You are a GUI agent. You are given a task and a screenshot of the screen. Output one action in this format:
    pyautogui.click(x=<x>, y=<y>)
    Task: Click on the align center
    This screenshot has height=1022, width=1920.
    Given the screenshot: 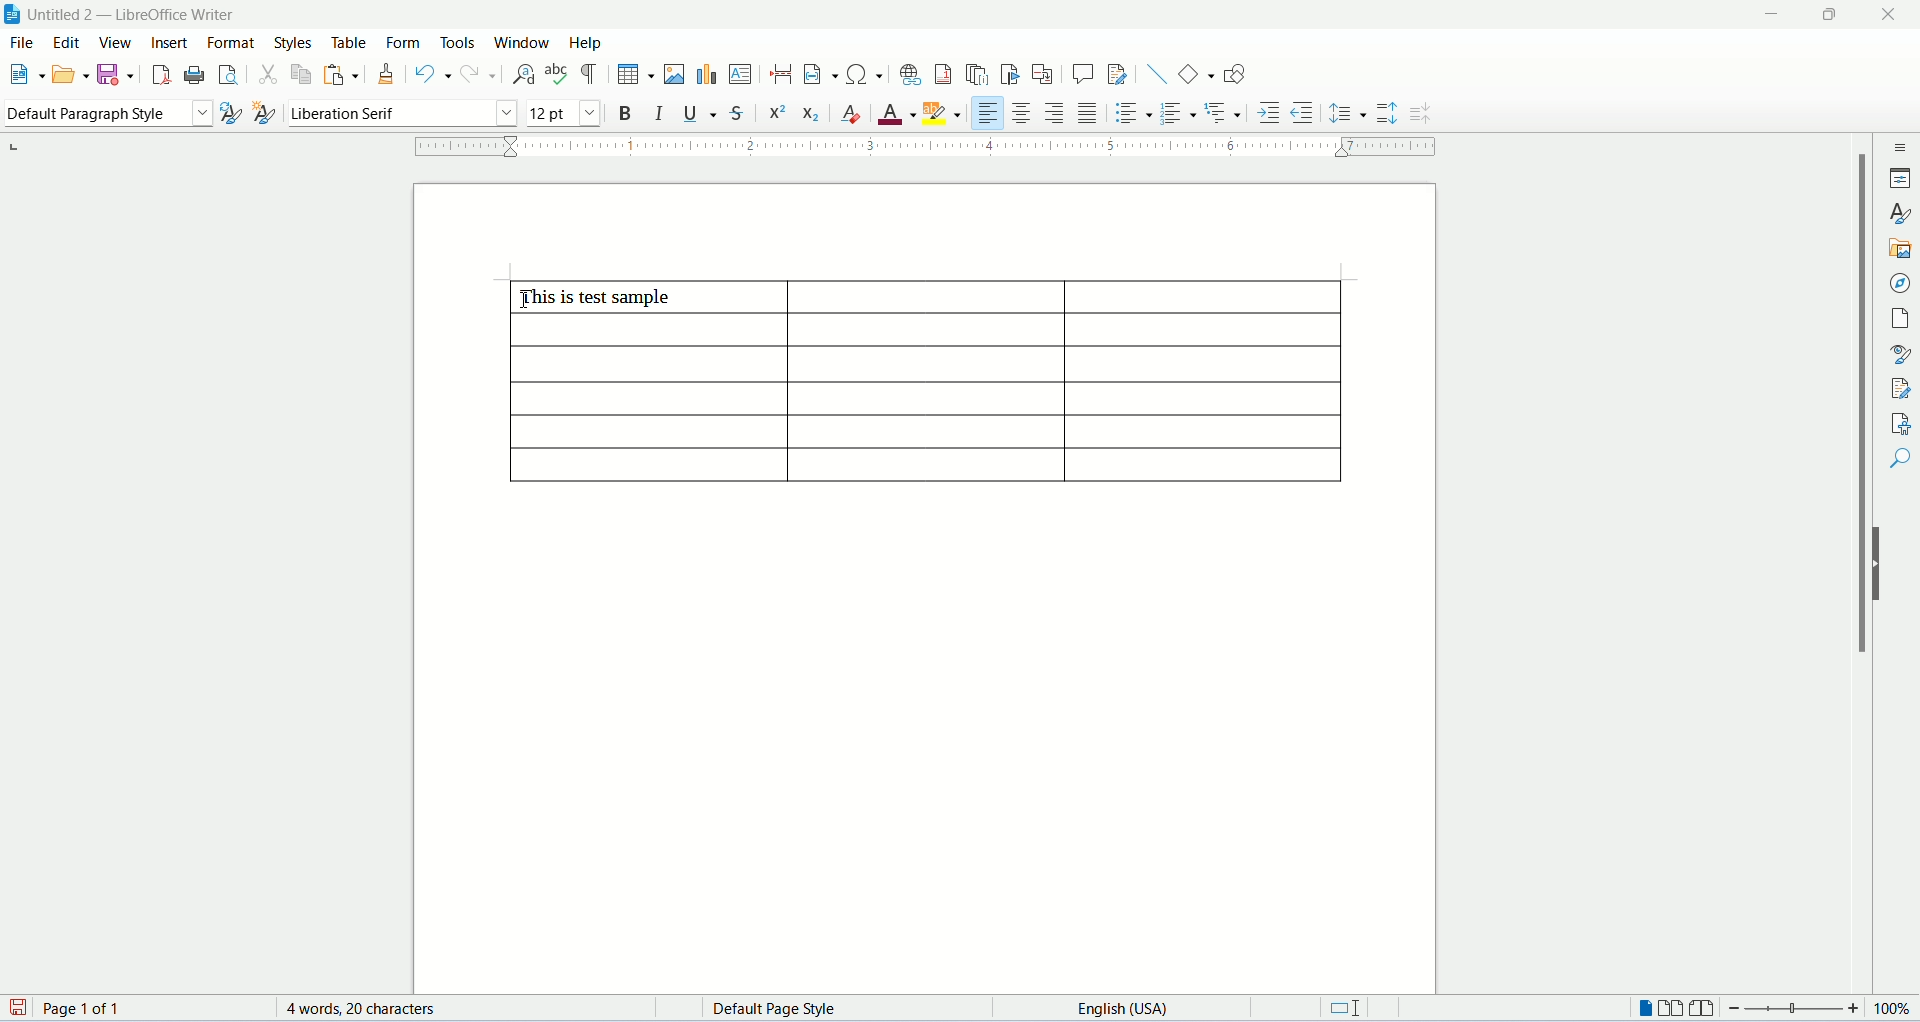 What is the action you would take?
    pyautogui.click(x=1025, y=113)
    